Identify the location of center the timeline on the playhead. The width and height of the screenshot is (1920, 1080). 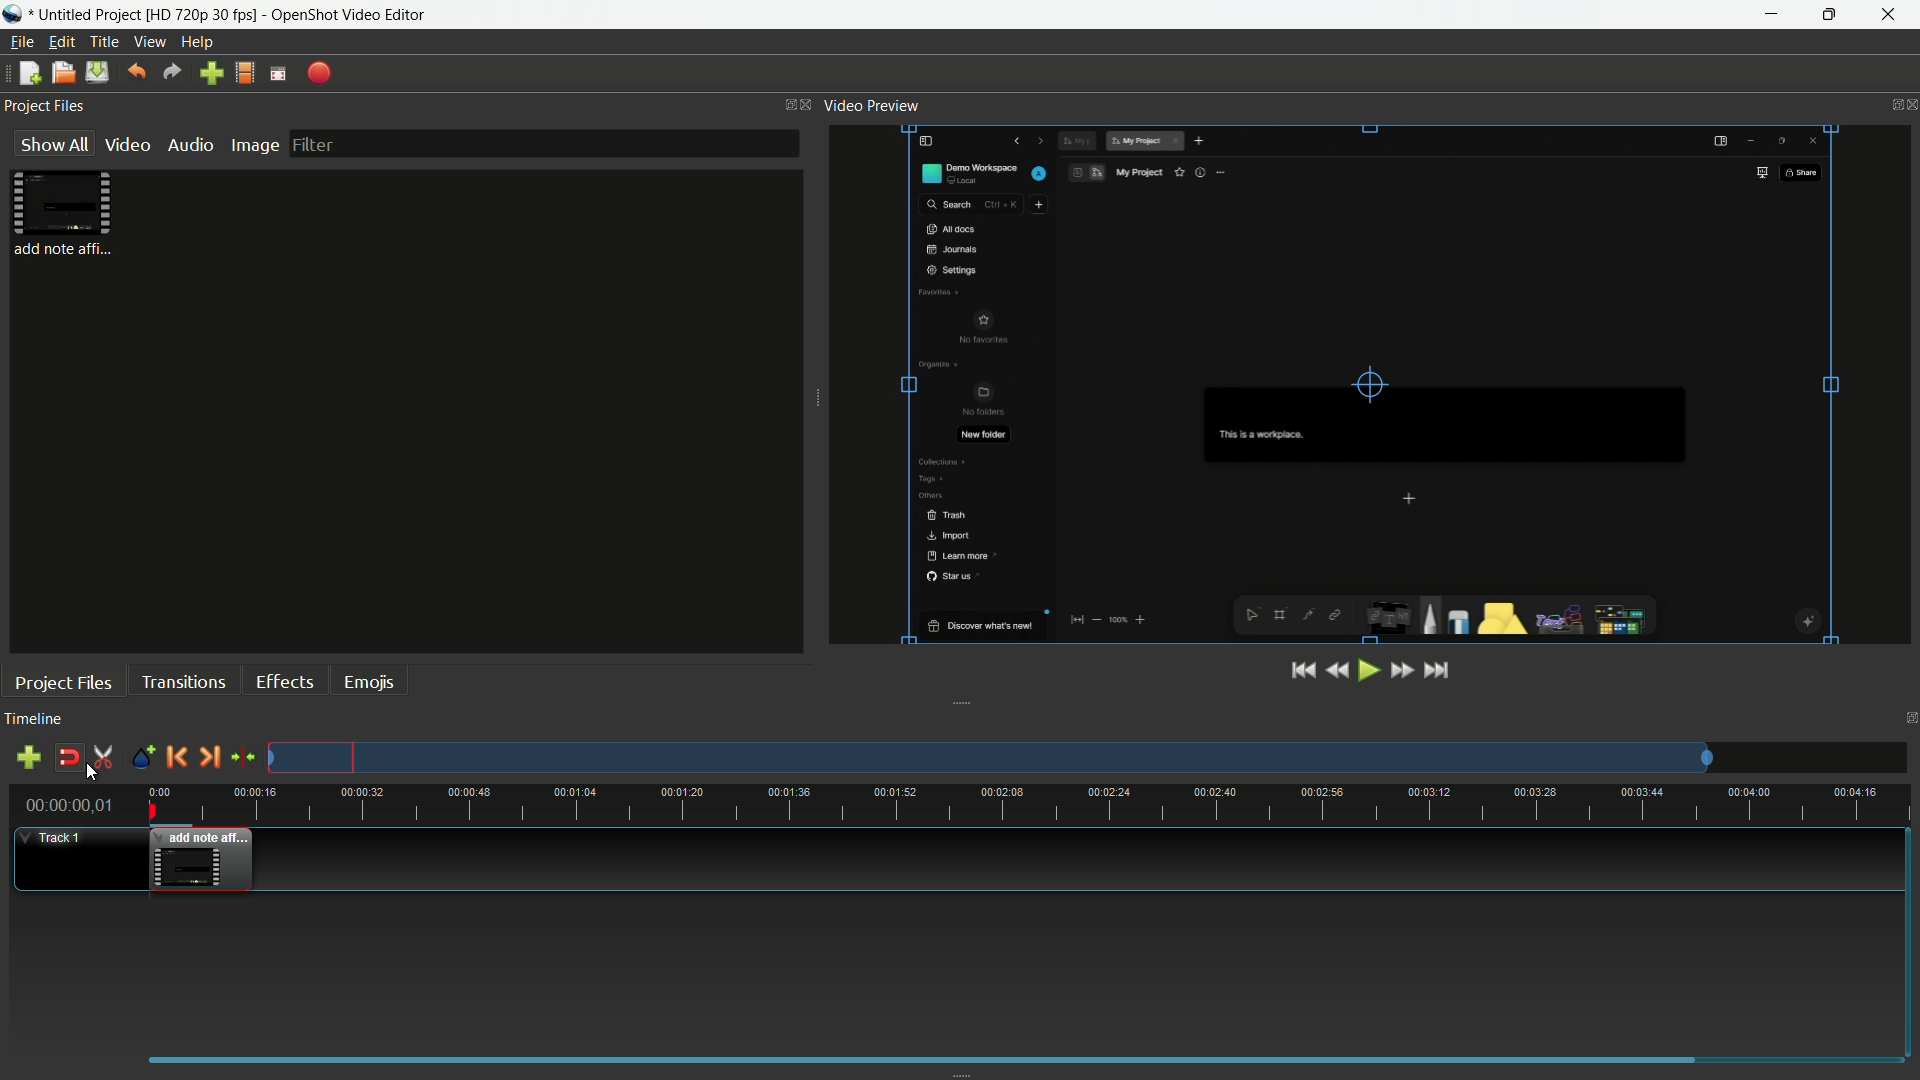
(243, 757).